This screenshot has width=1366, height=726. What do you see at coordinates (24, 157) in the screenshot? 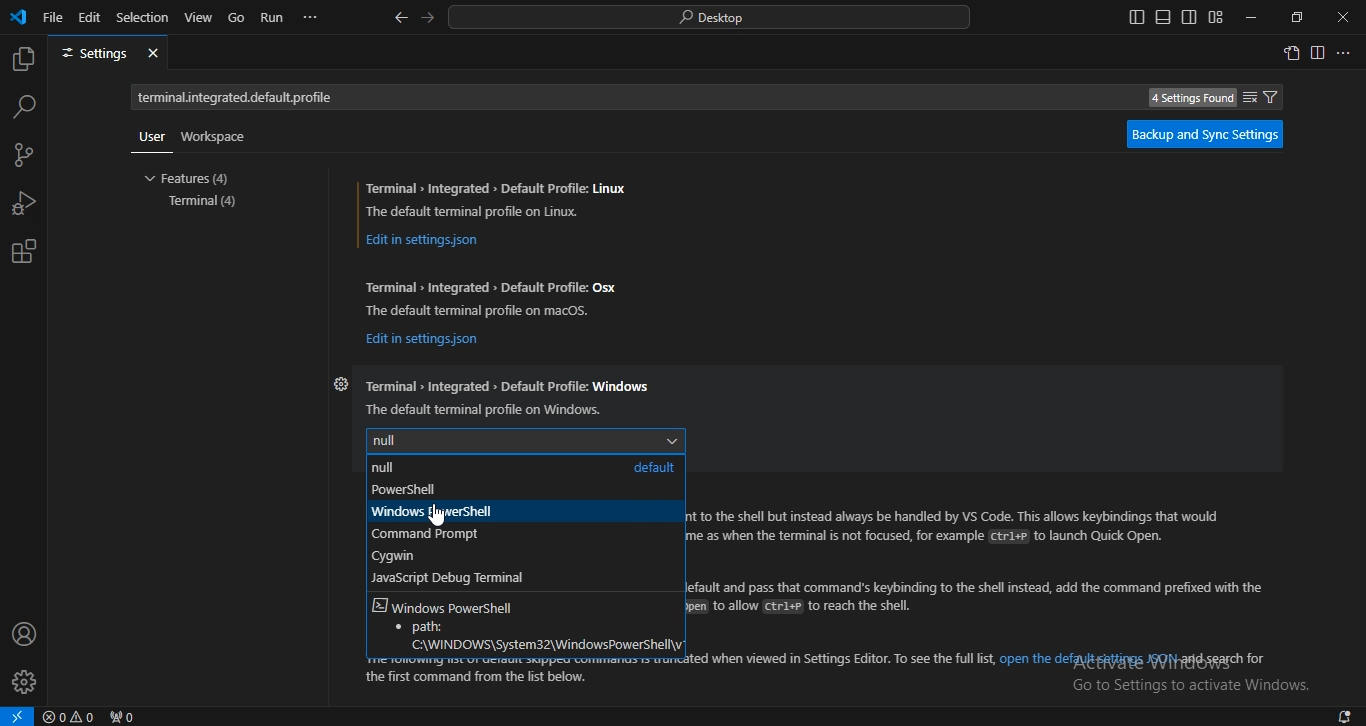
I see `source control` at bounding box center [24, 157].